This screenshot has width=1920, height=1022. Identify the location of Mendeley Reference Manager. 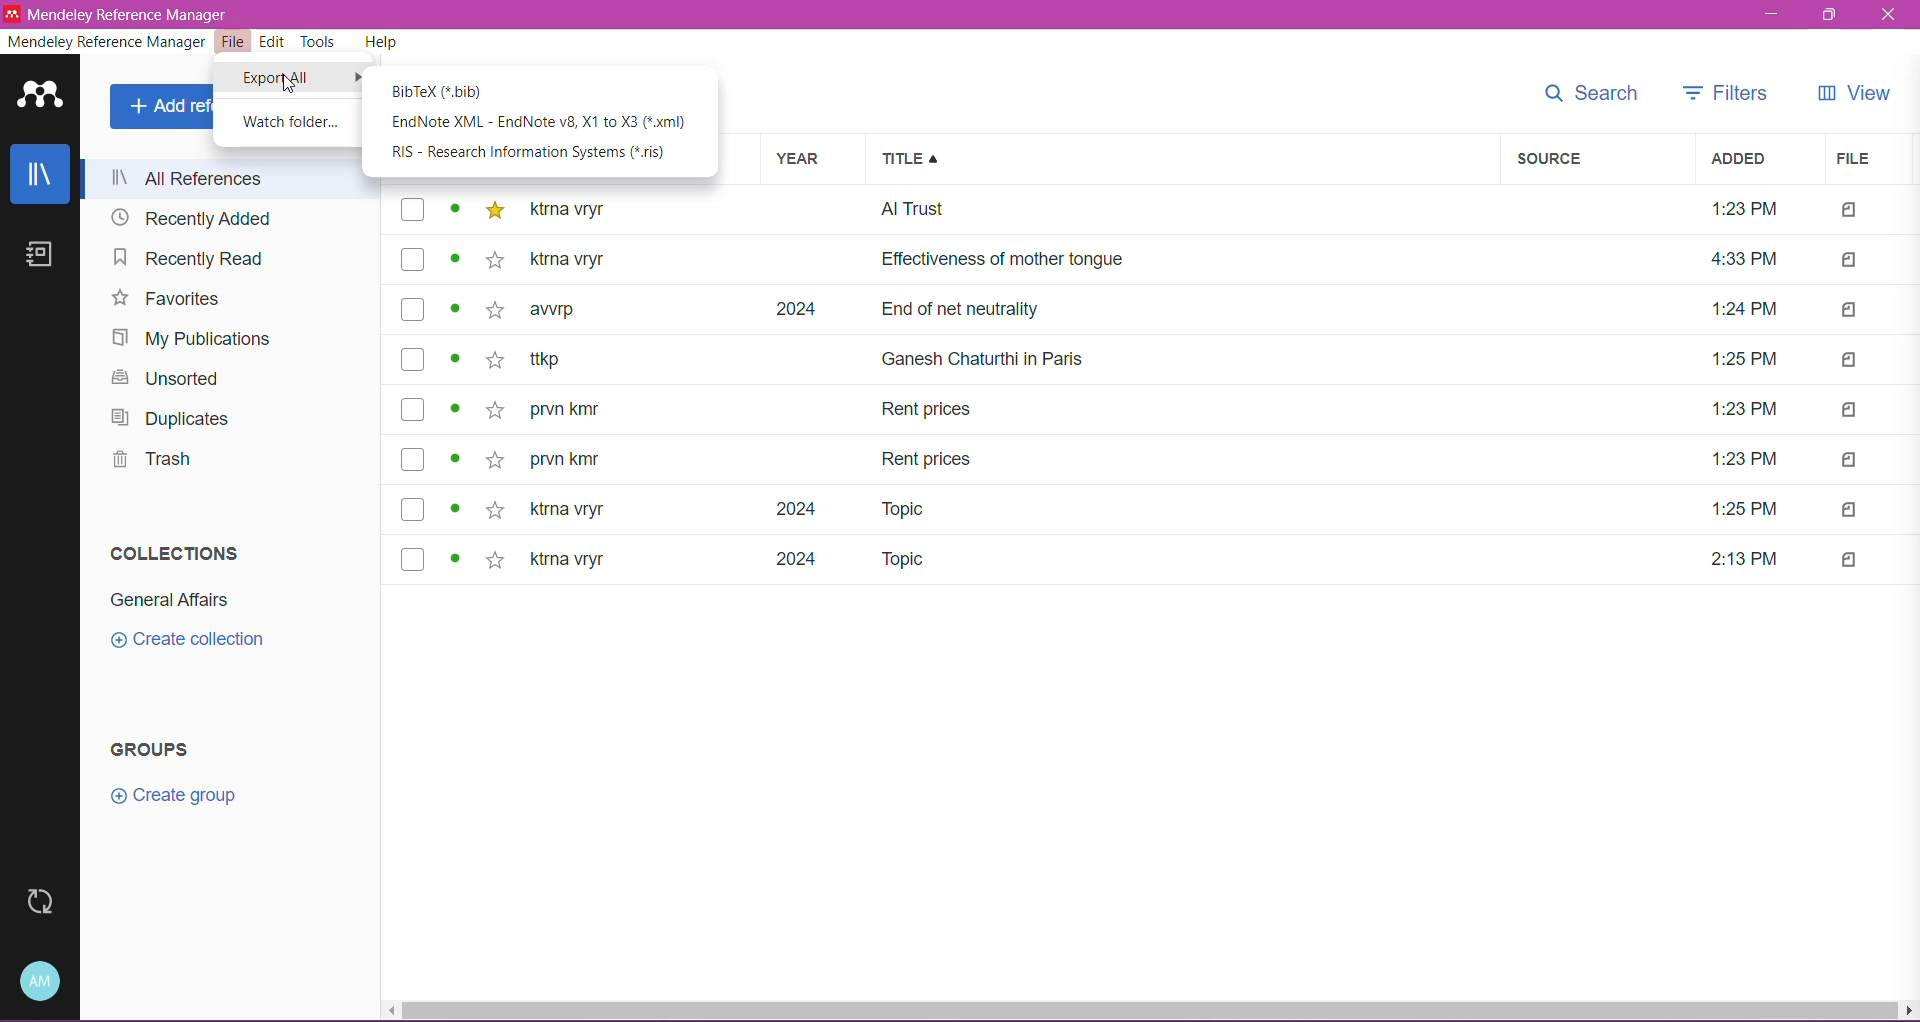
(114, 44).